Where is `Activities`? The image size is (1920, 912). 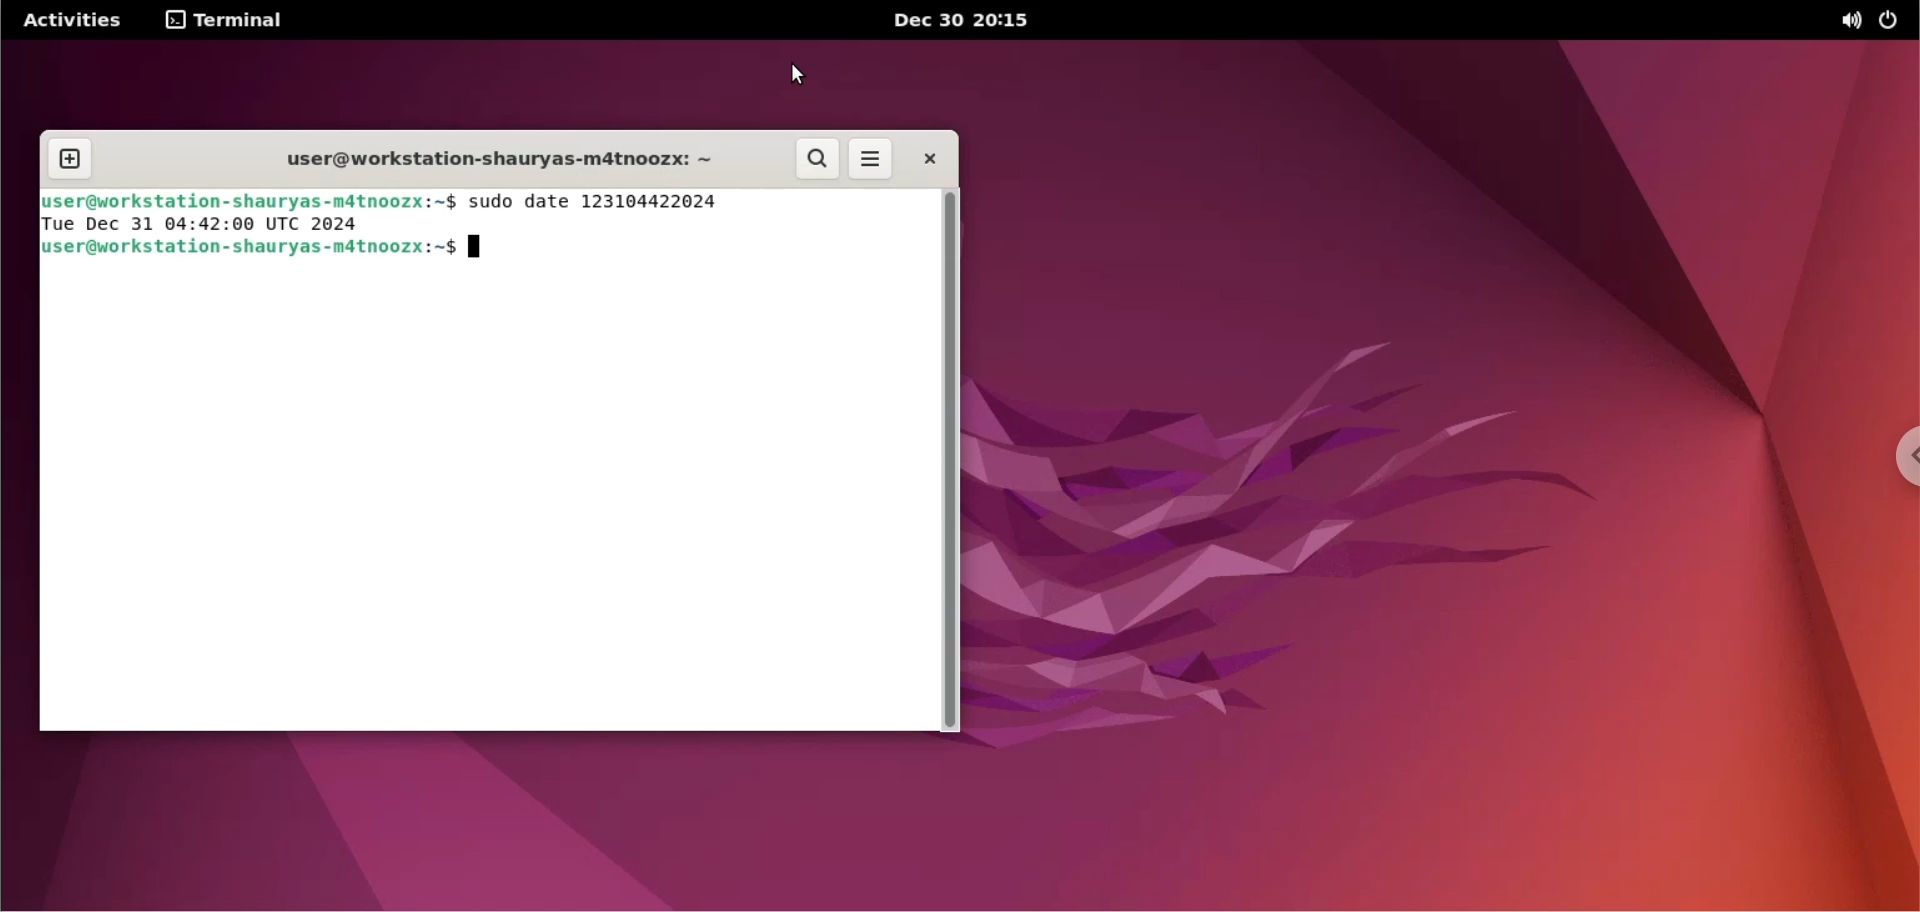 Activities is located at coordinates (74, 21).